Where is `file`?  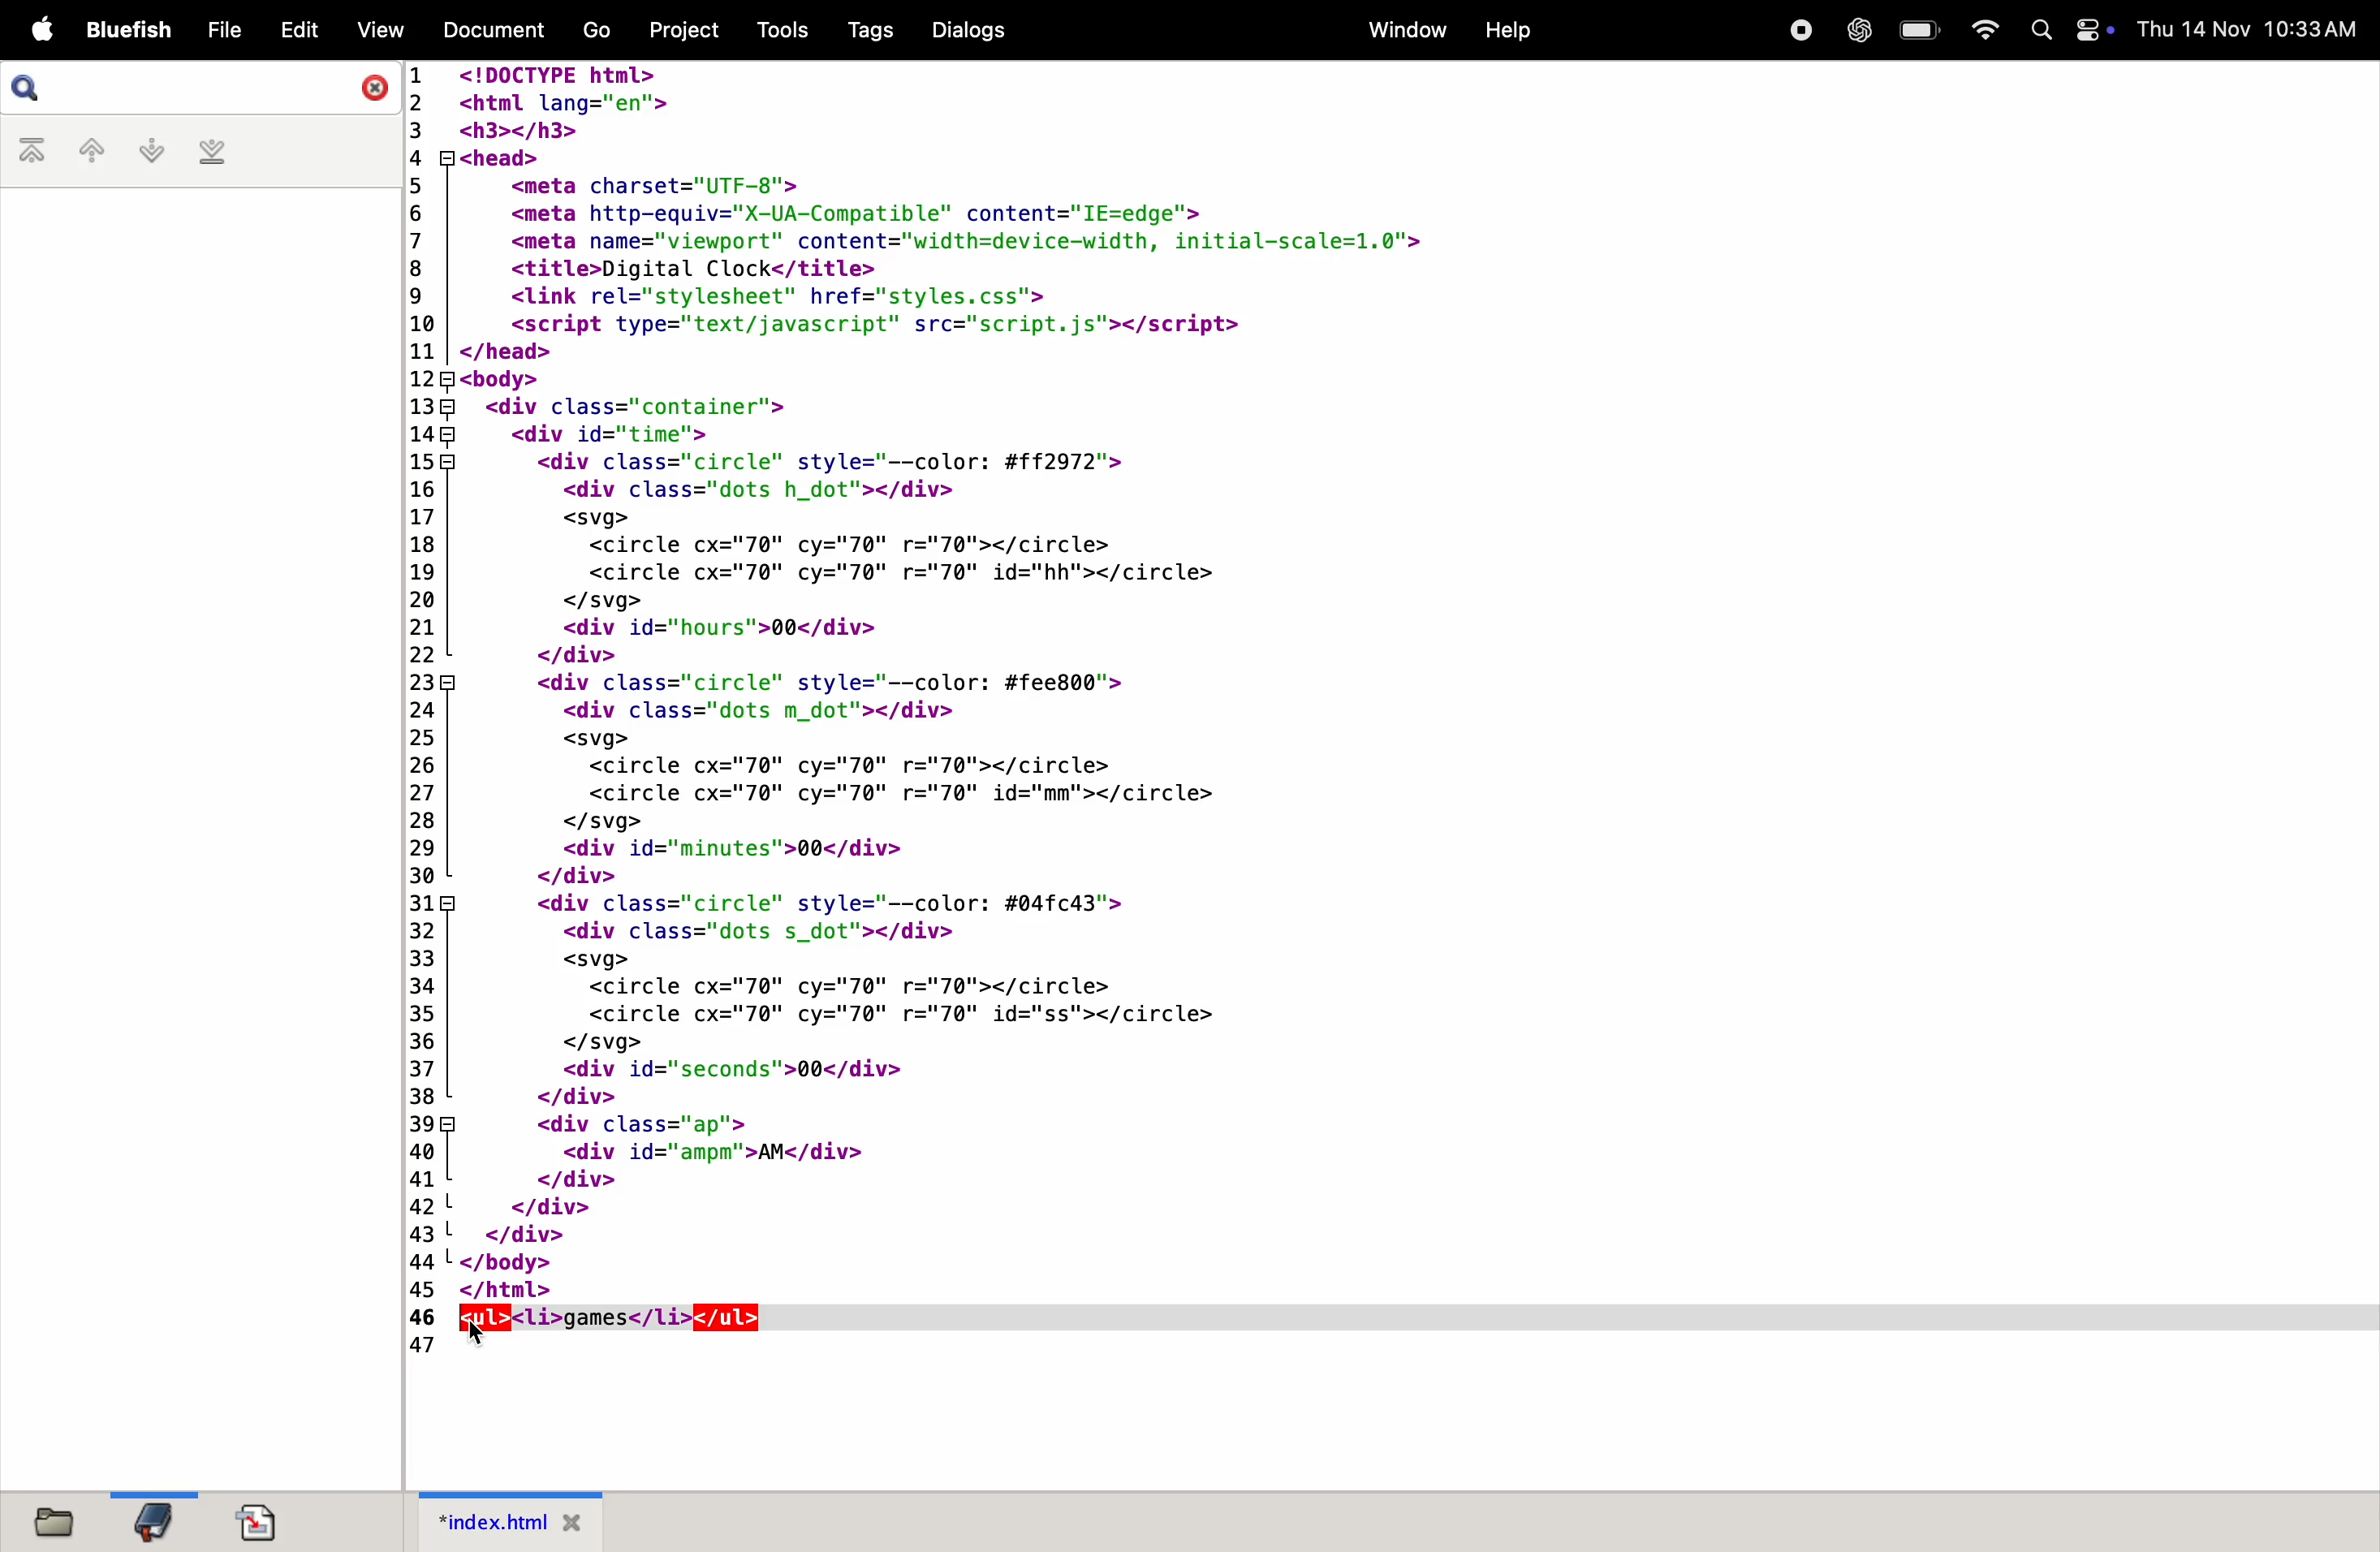 file is located at coordinates (50, 1521).